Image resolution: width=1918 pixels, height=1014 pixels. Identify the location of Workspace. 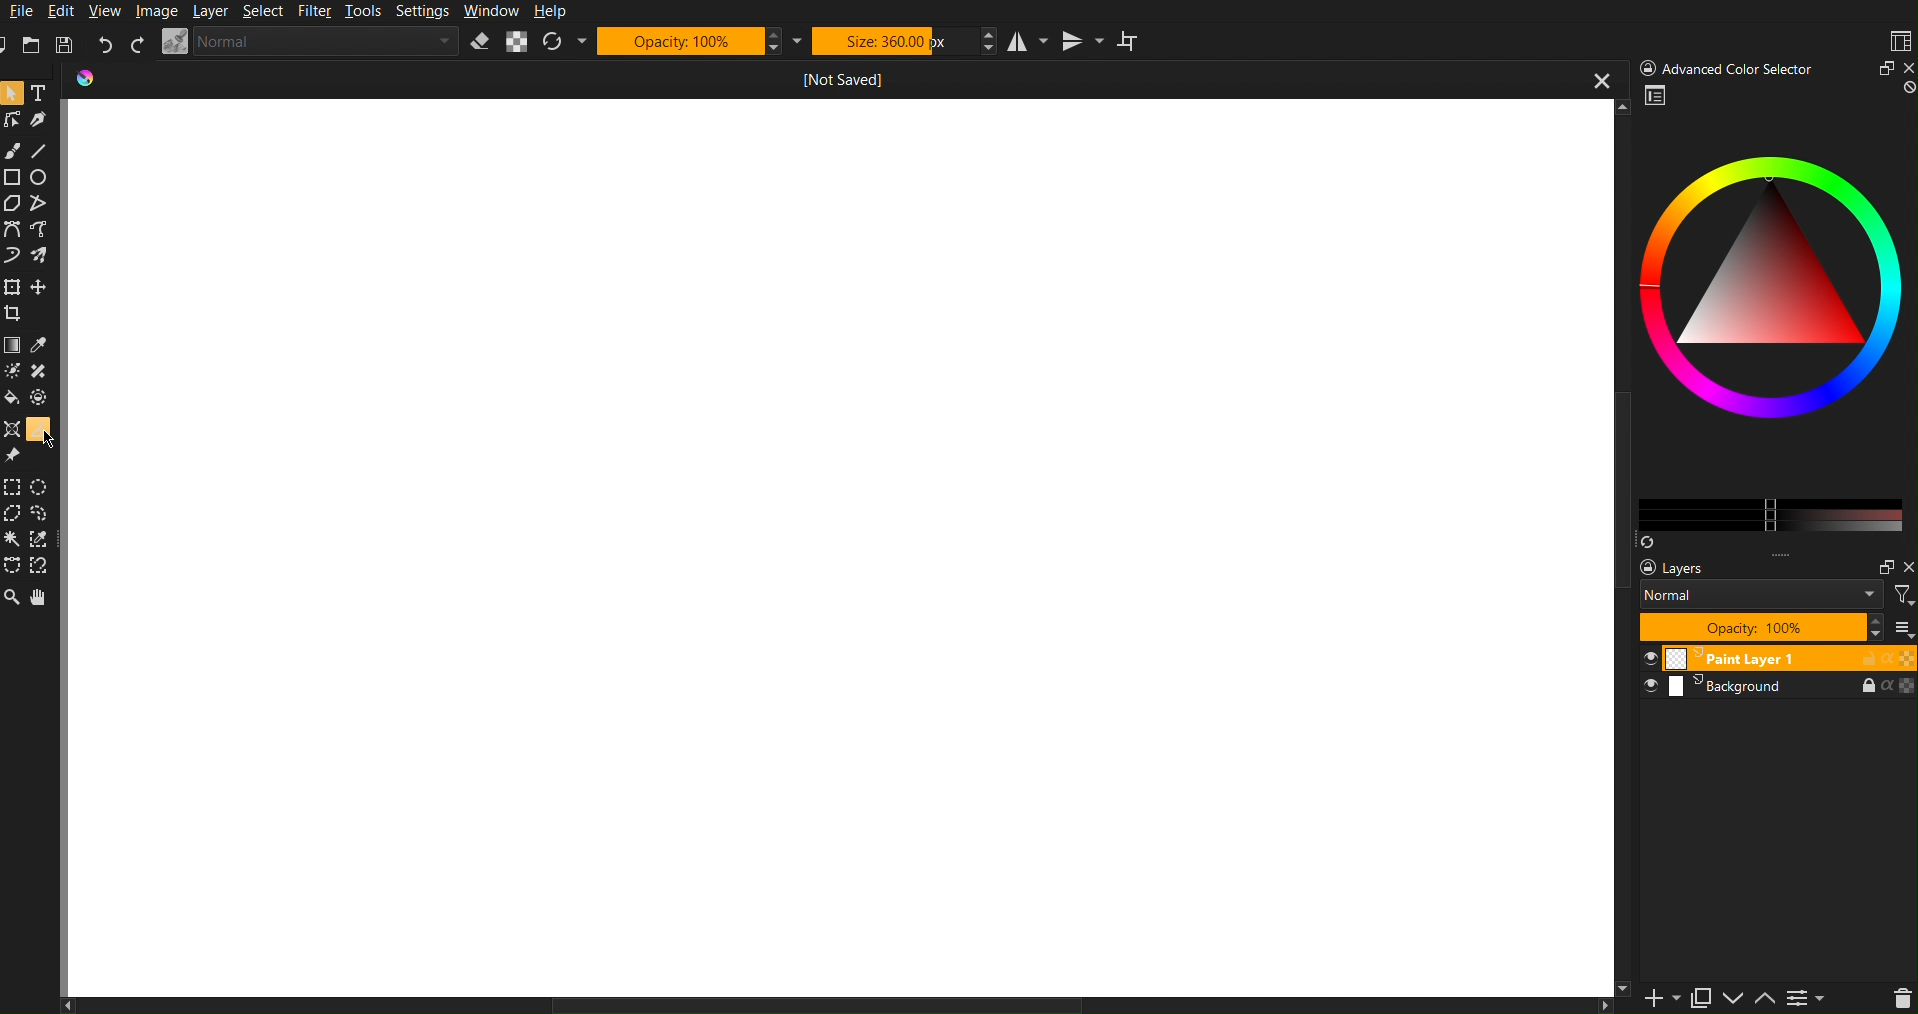
(1898, 41).